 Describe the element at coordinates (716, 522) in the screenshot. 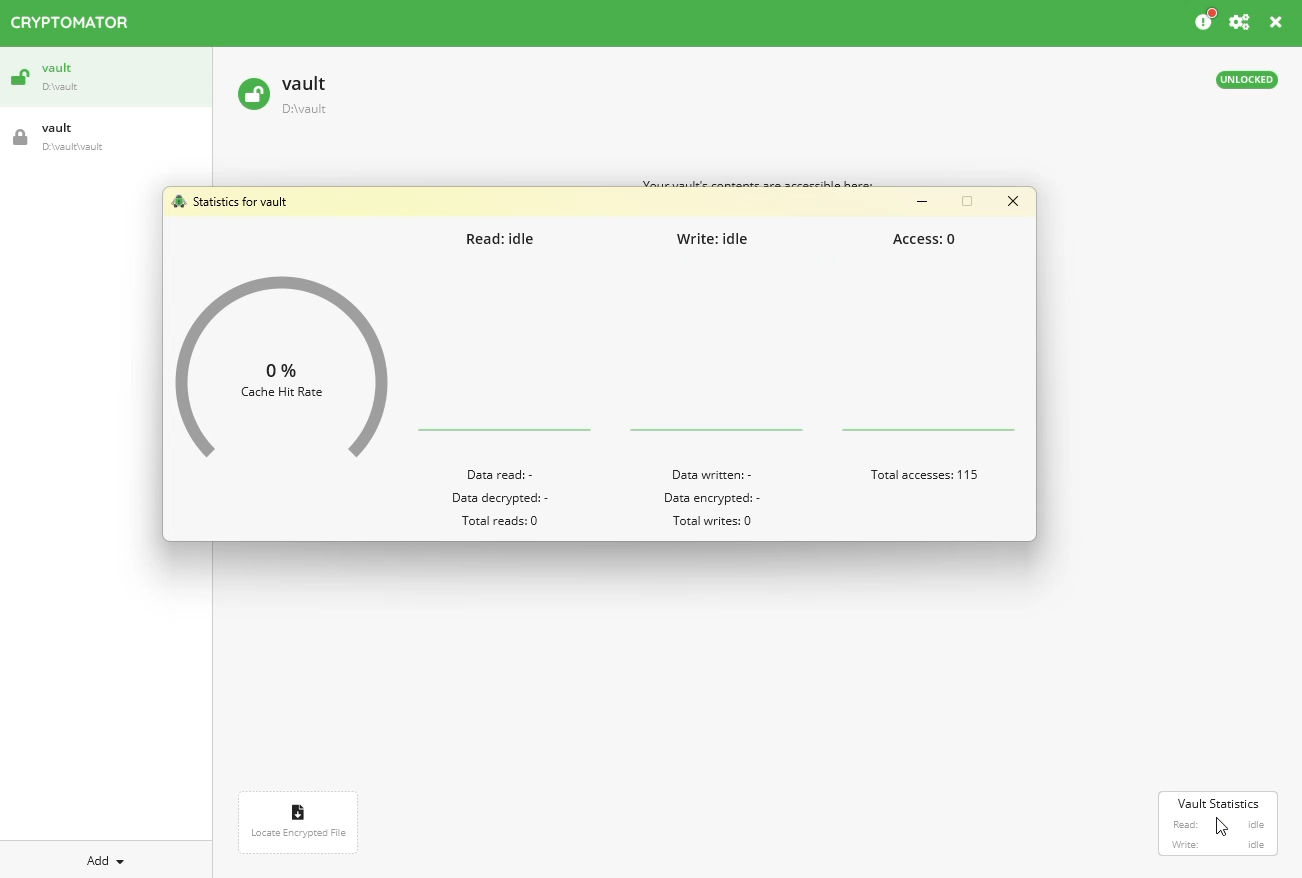

I see `total writes` at that location.